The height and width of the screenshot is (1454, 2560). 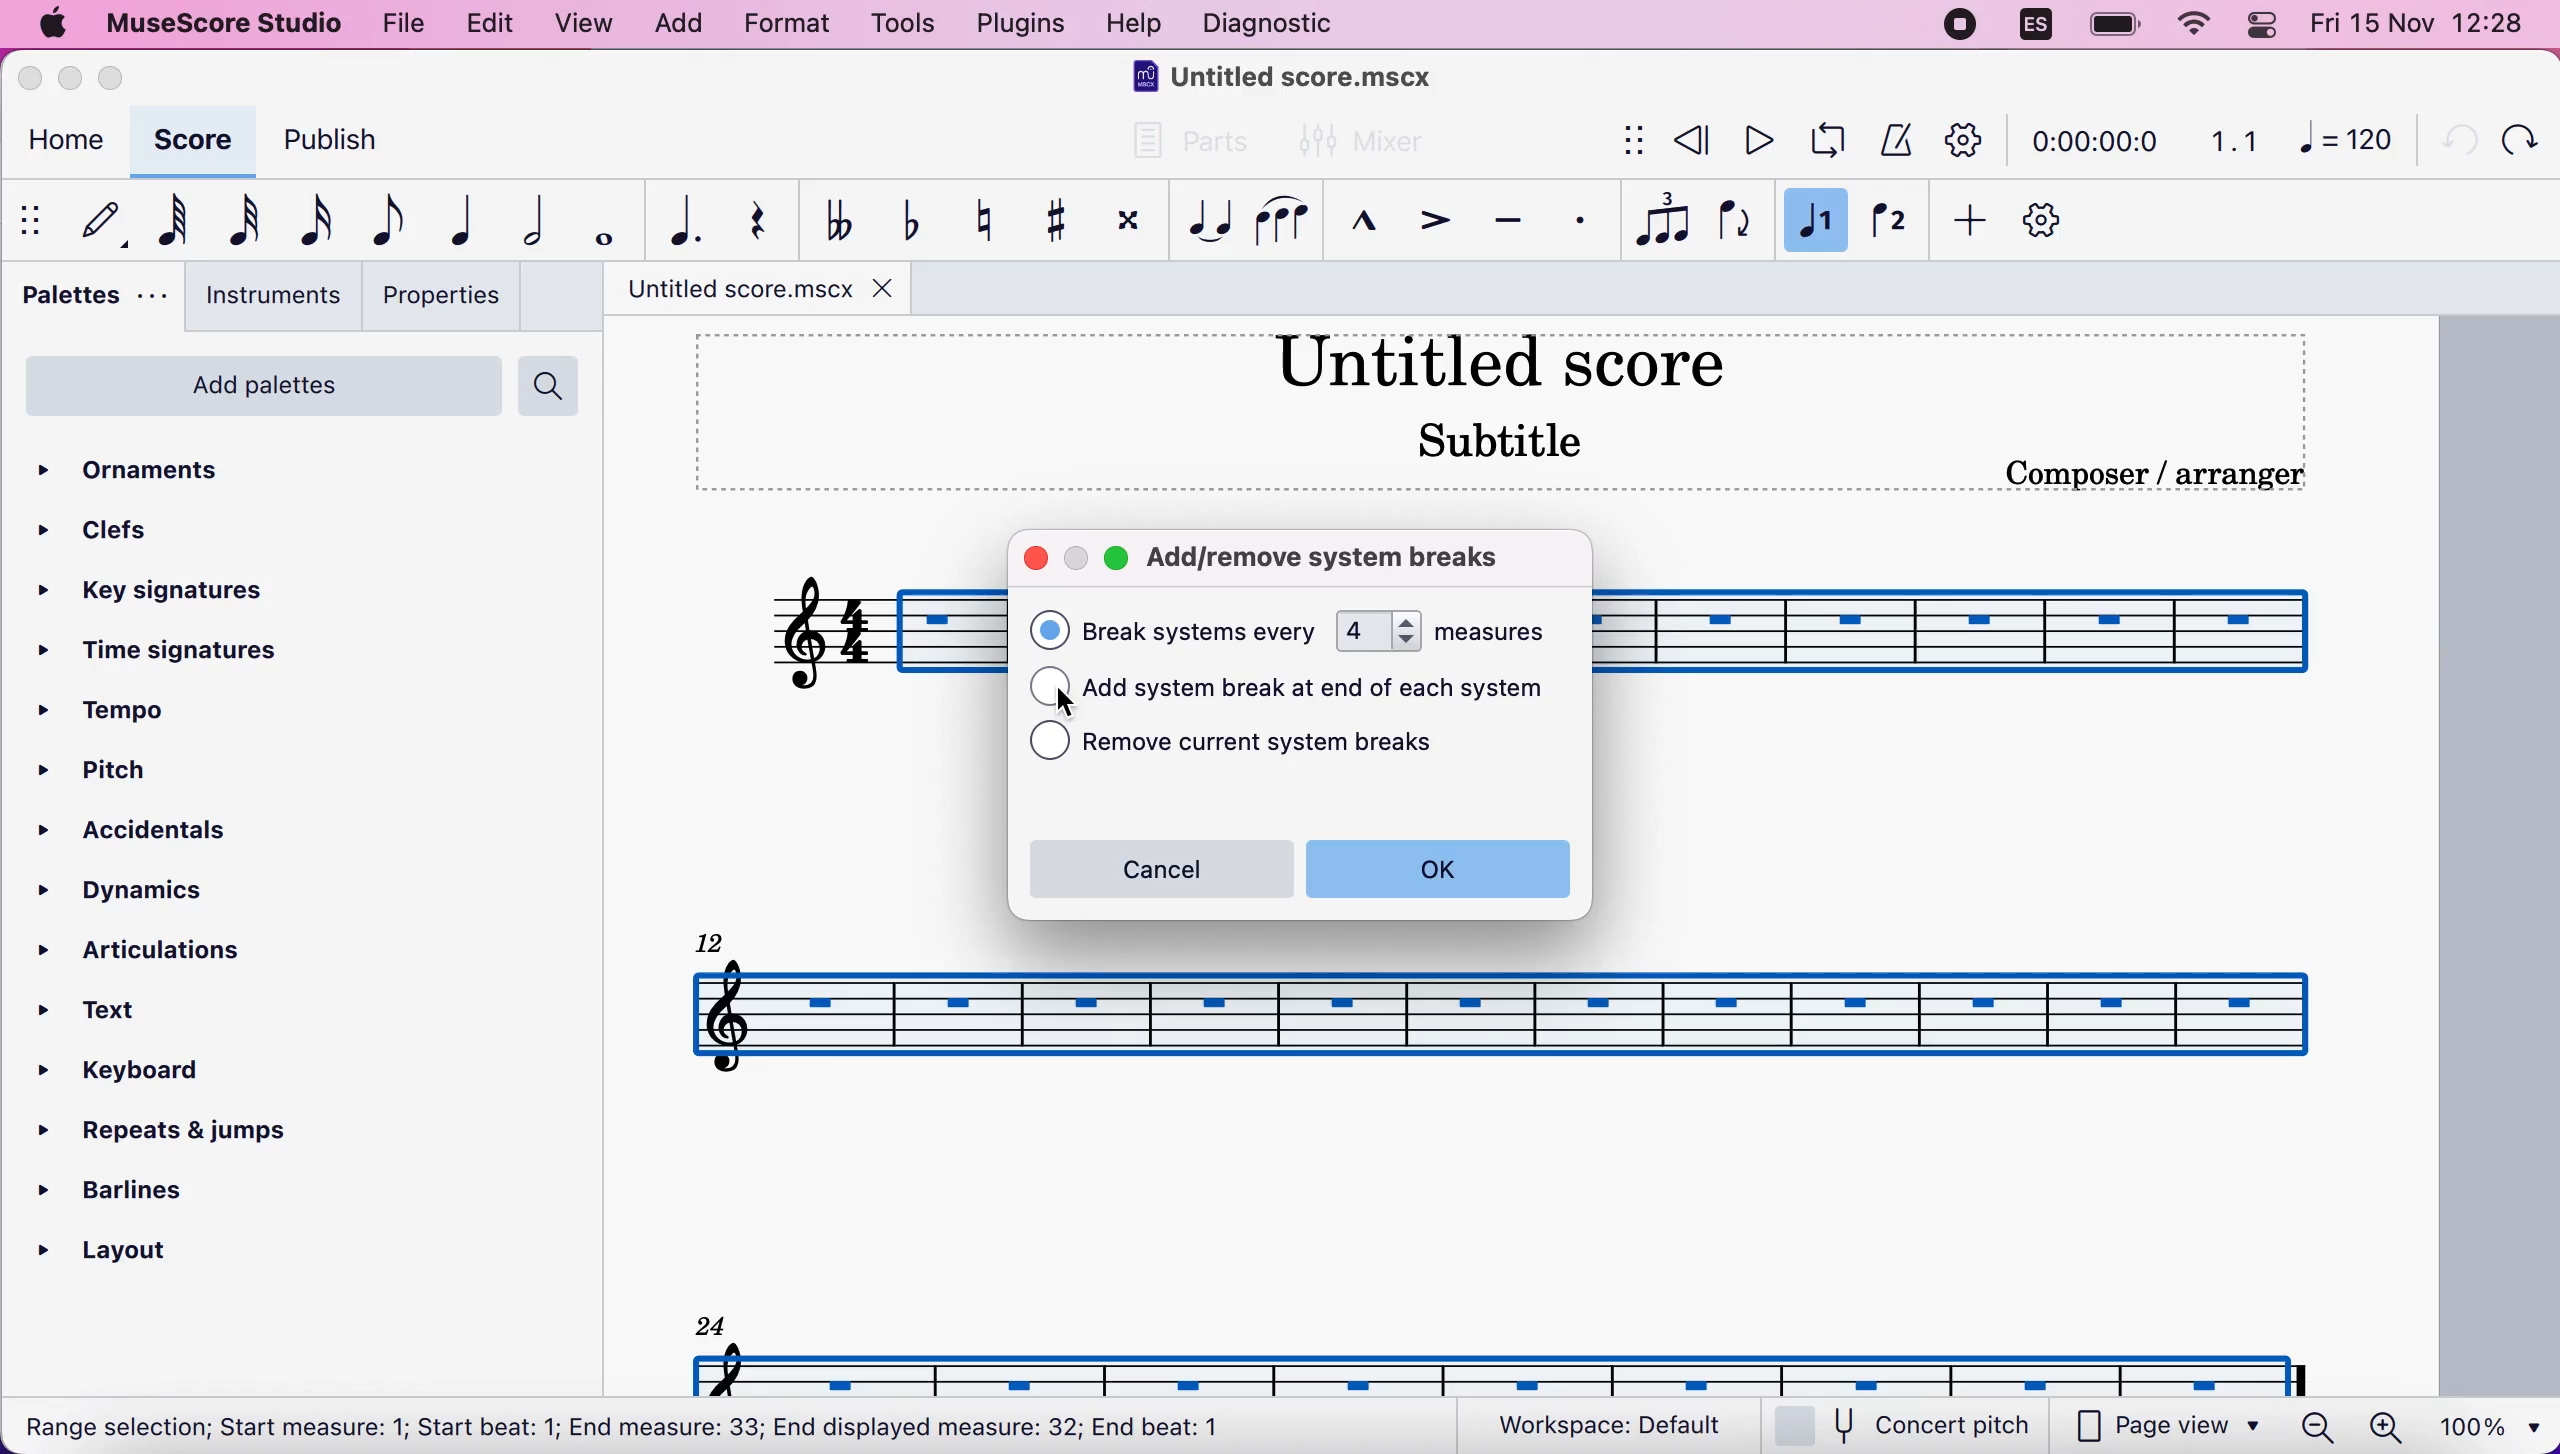 What do you see at coordinates (586, 27) in the screenshot?
I see `view` at bounding box center [586, 27].